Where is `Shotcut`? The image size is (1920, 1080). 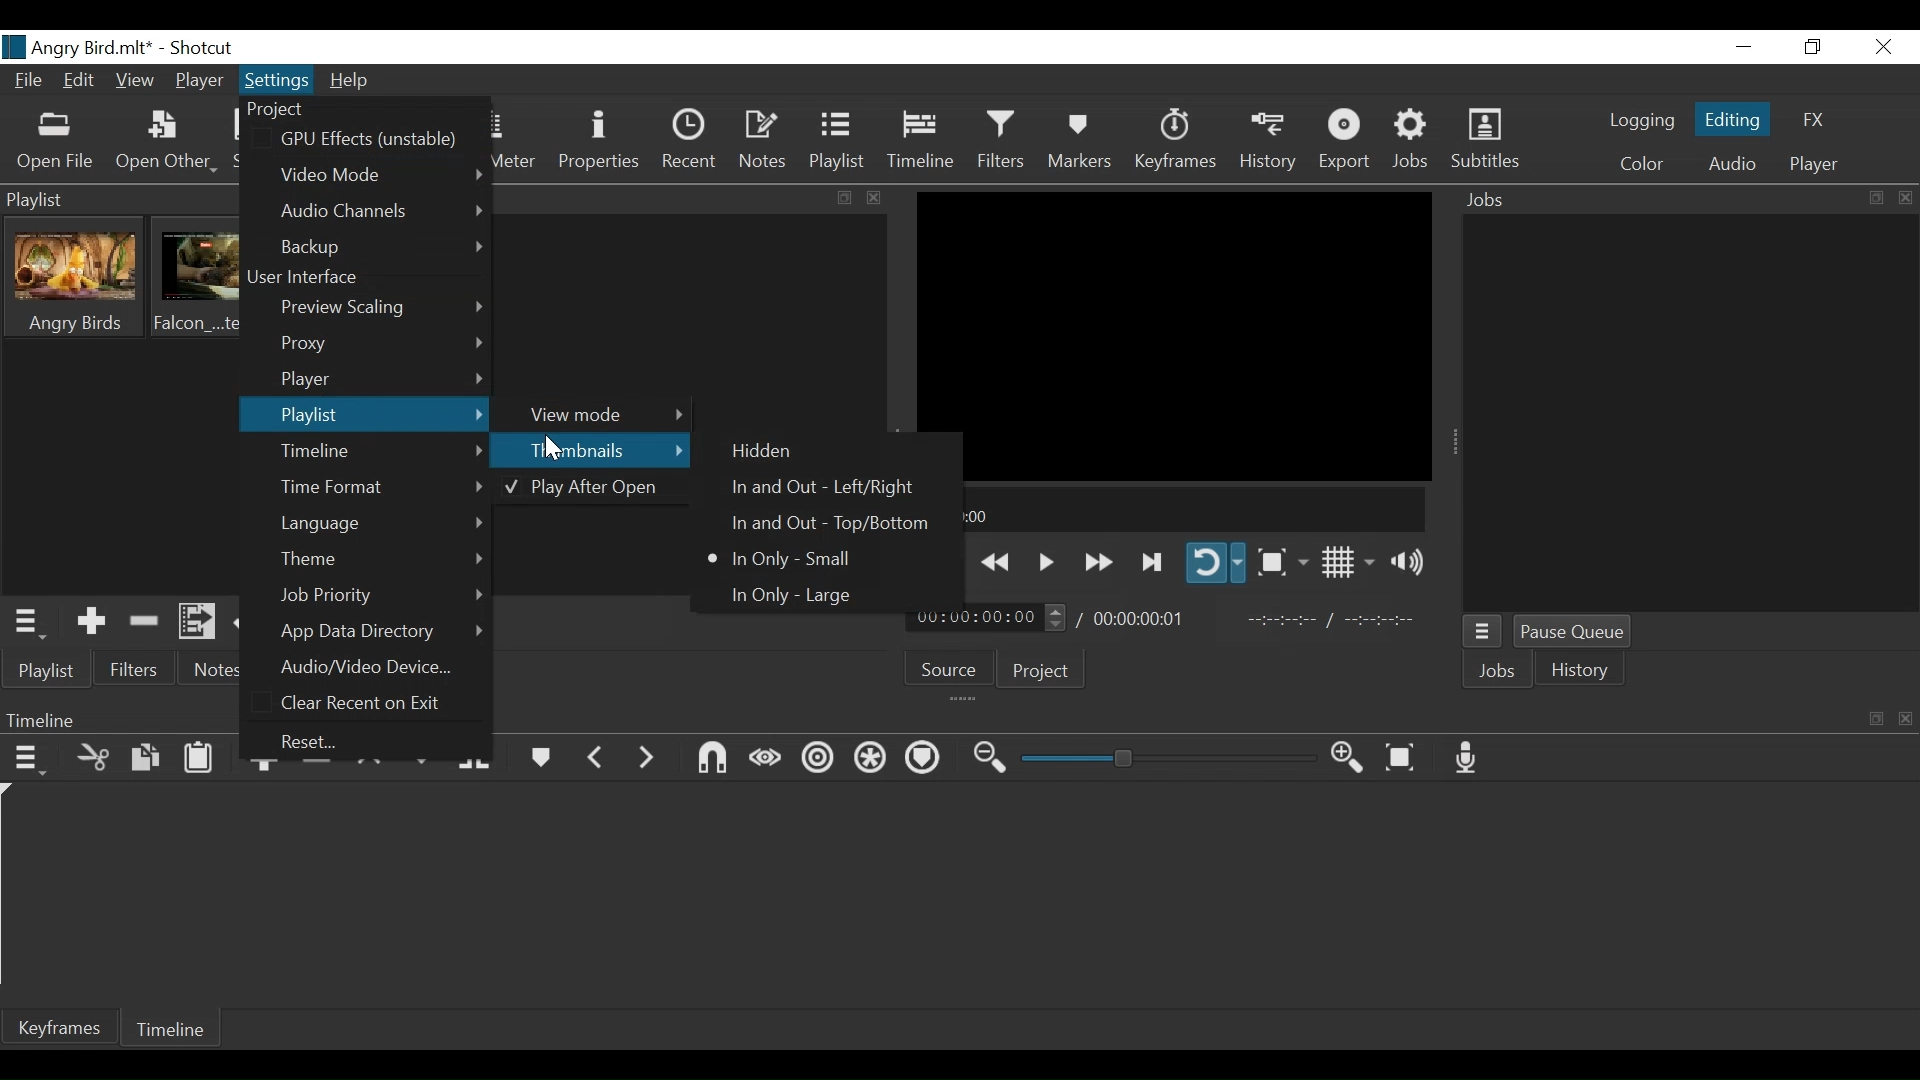 Shotcut is located at coordinates (203, 48).